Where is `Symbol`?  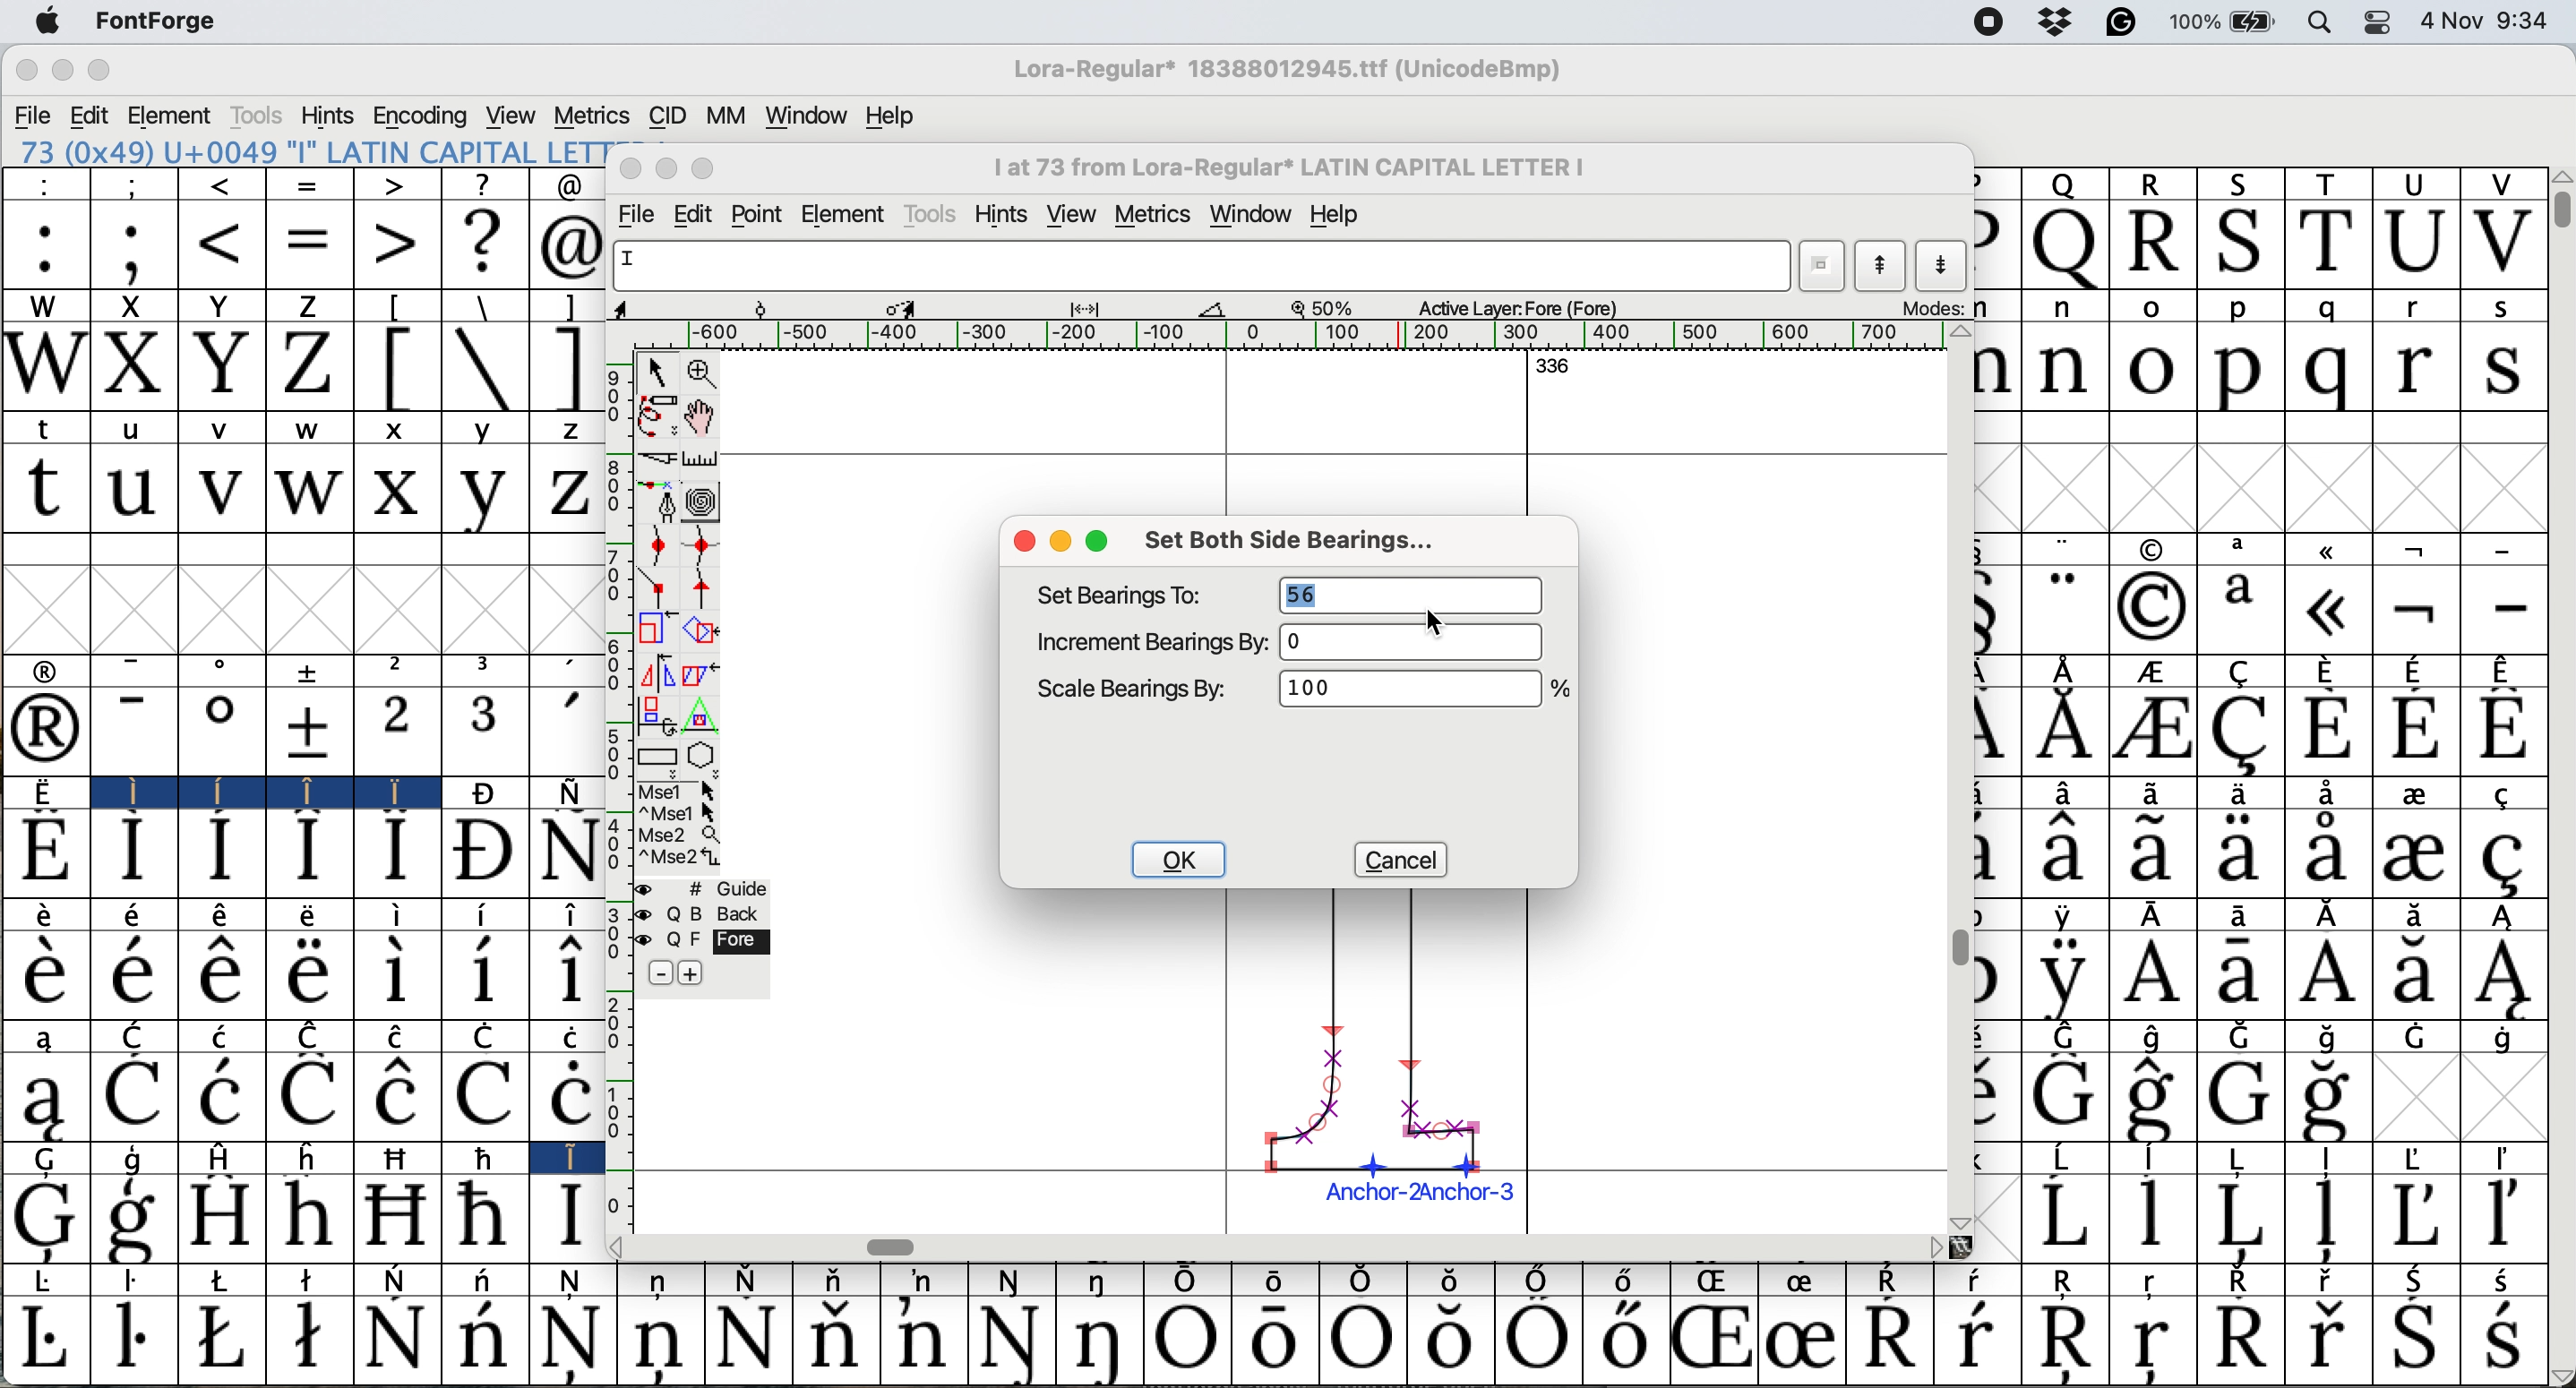 Symbol is located at coordinates (1187, 1341).